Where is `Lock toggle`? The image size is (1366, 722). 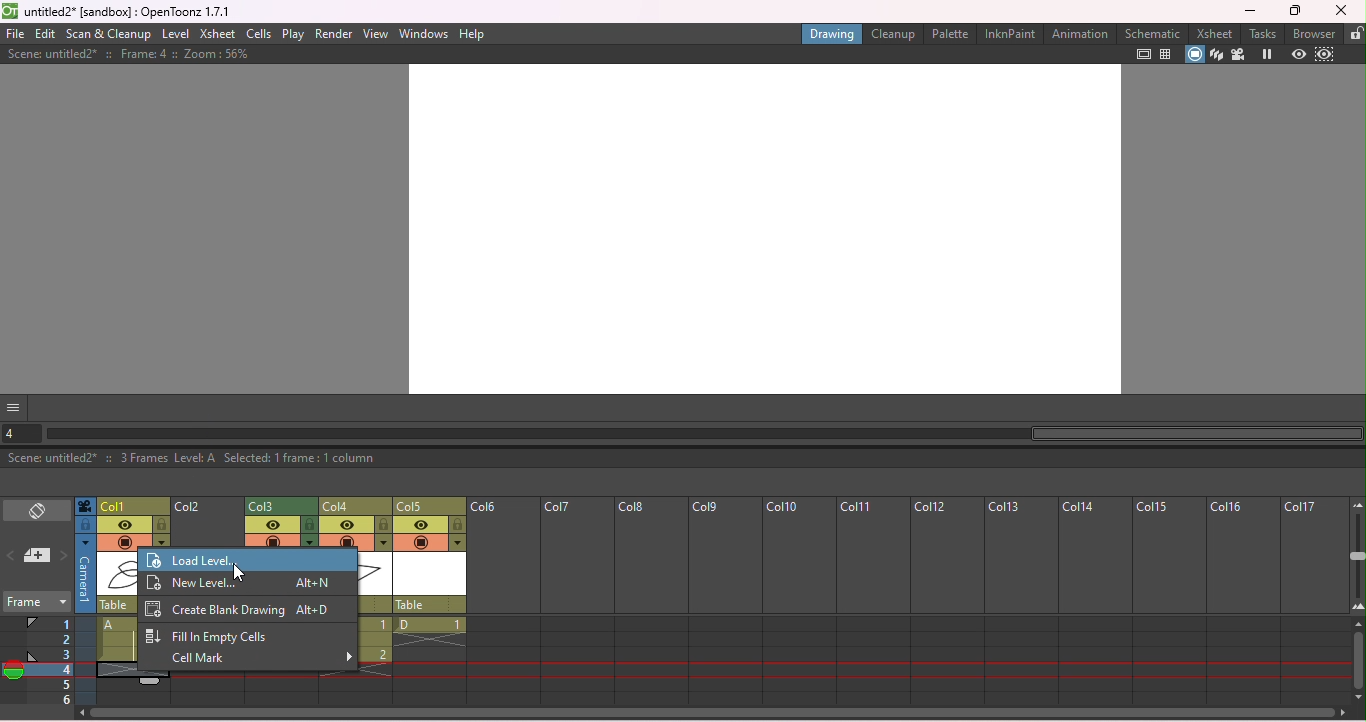
Lock toggle is located at coordinates (310, 524).